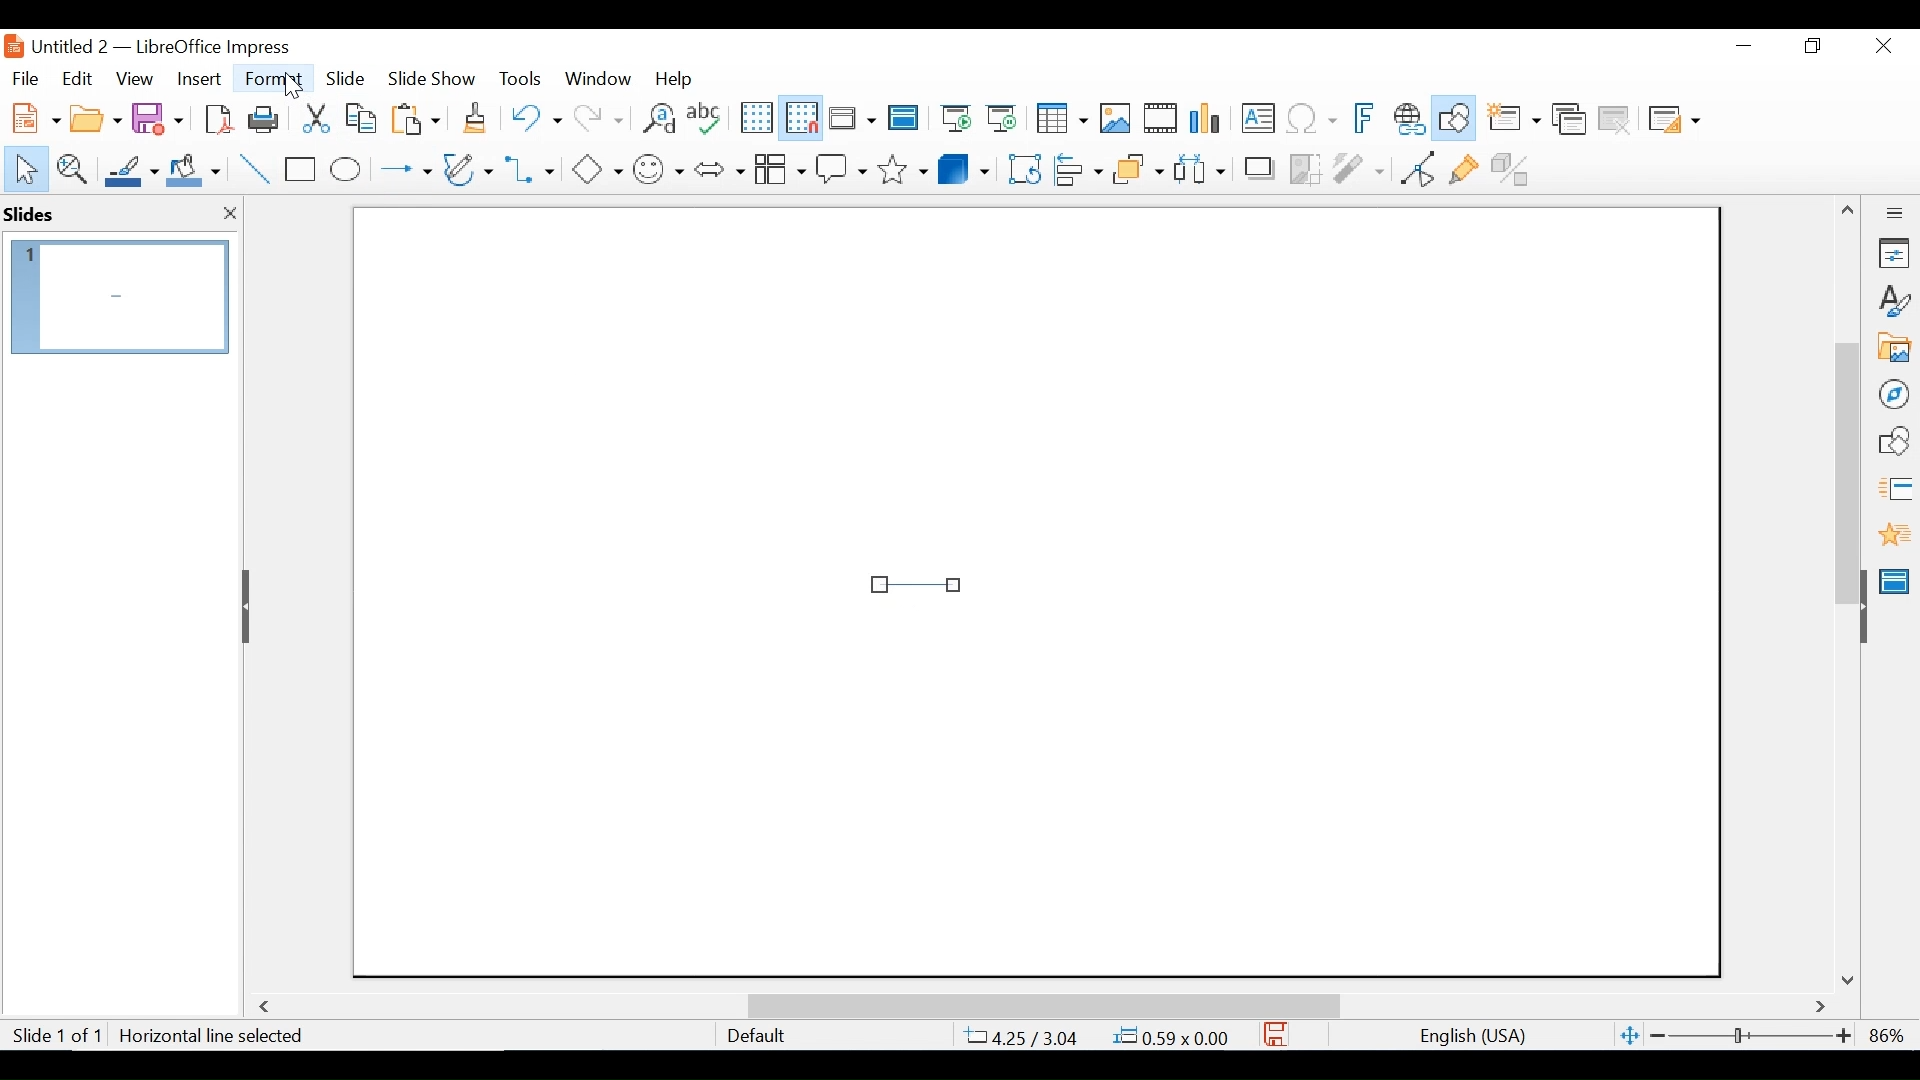 This screenshot has width=1920, height=1080. I want to click on Restore, so click(1810, 46).